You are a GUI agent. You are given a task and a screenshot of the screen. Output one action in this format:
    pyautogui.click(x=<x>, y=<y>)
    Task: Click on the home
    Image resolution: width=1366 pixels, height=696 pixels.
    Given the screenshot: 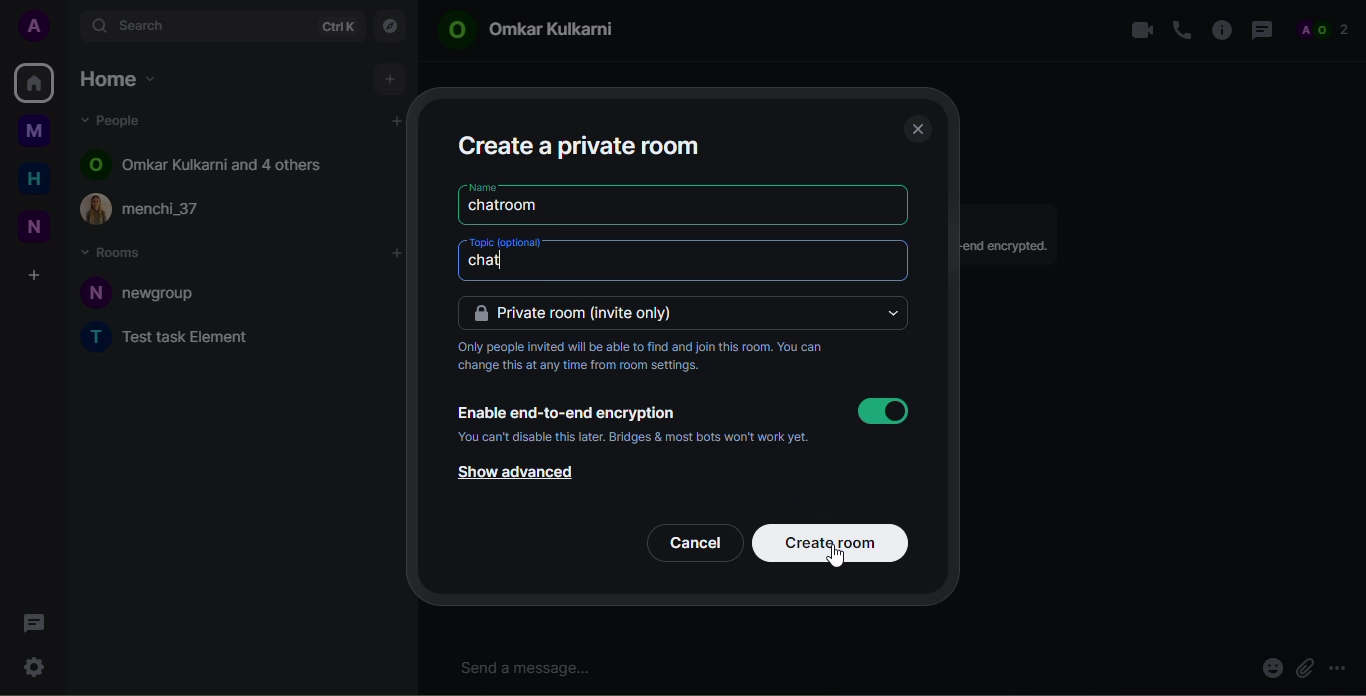 What is the action you would take?
    pyautogui.click(x=122, y=82)
    